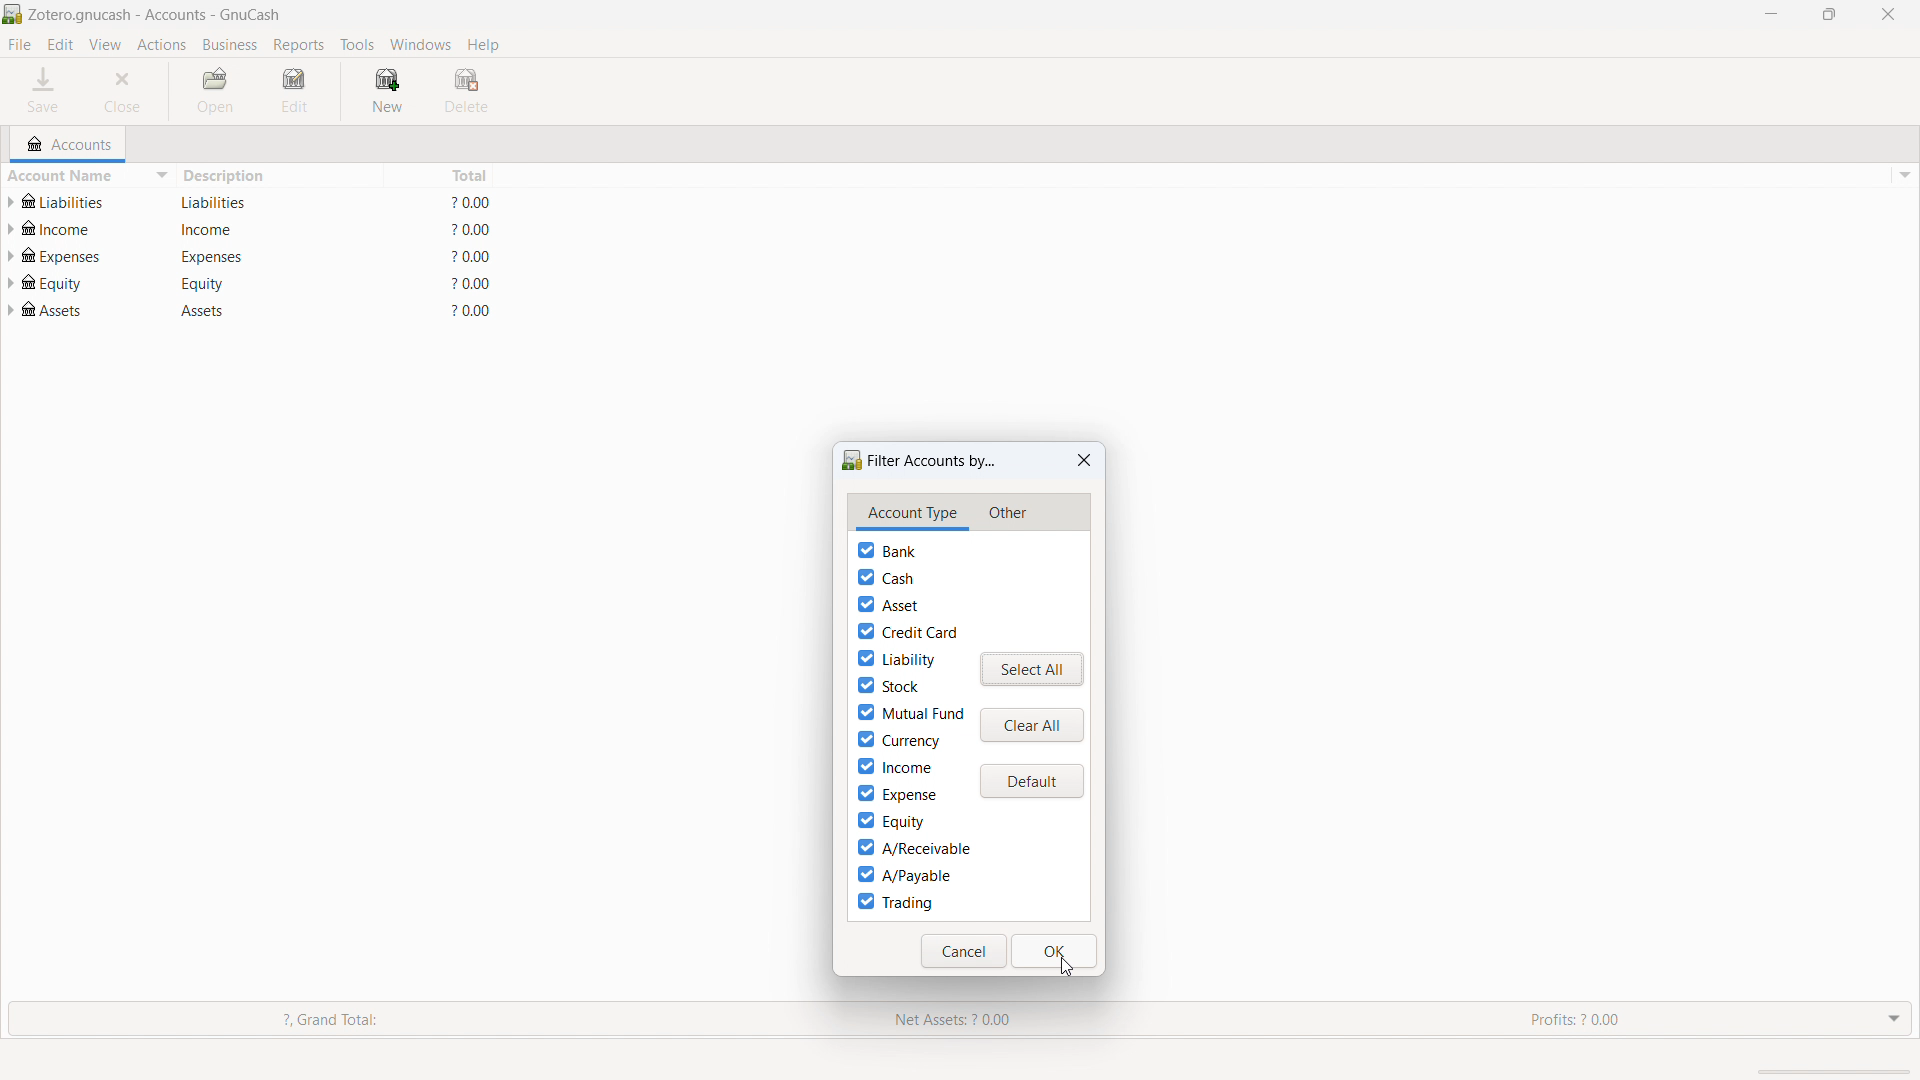 The image size is (1920, 1080). Describe the element at coordinates (75, 141) in the screenshot. I see `accounts tab` at that location.